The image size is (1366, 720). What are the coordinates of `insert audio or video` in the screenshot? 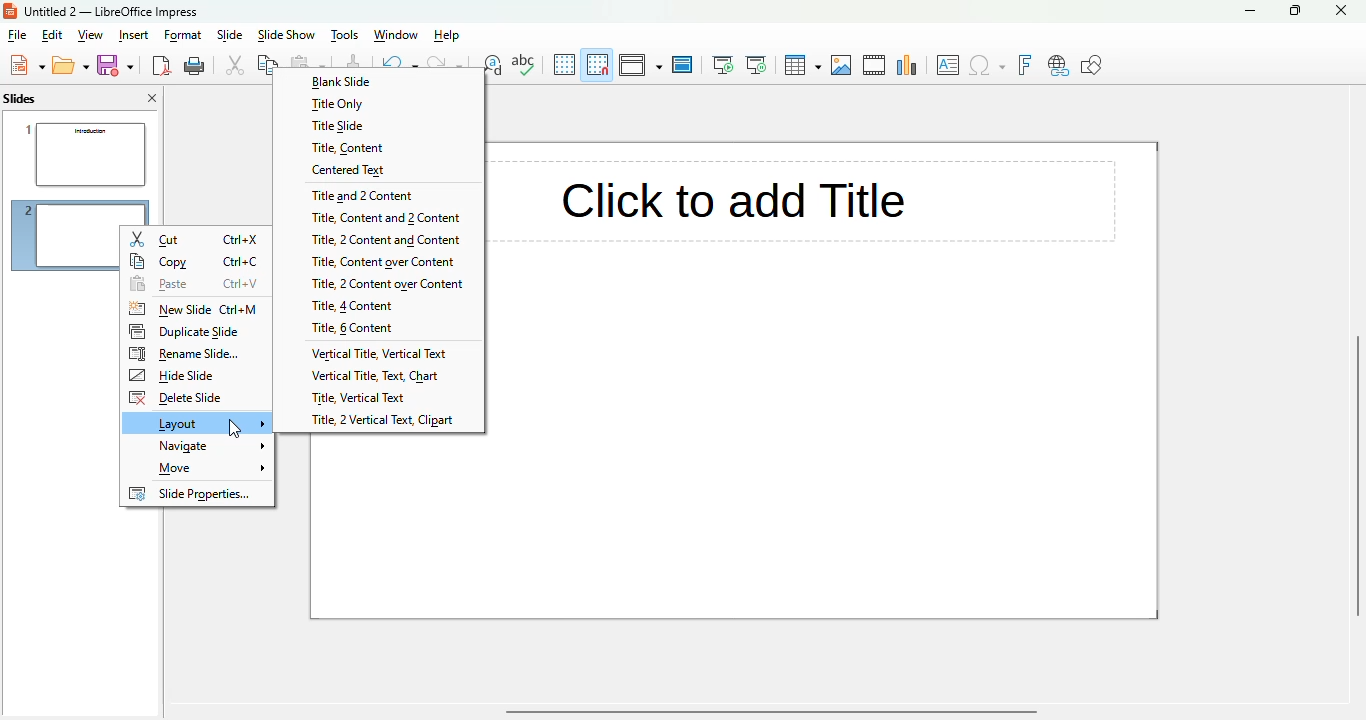 It's located at (875, 65).